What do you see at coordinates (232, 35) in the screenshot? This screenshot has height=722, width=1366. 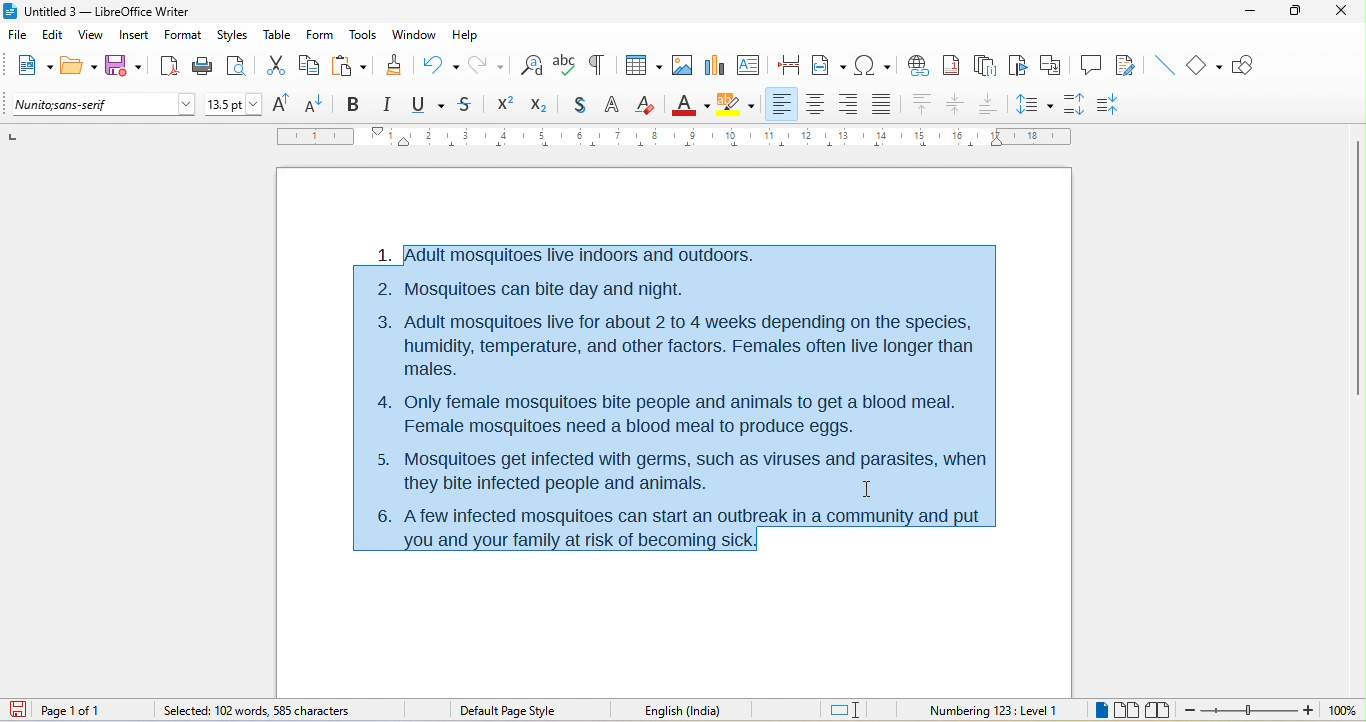 I see `styles` at bounding box center [232, 35].